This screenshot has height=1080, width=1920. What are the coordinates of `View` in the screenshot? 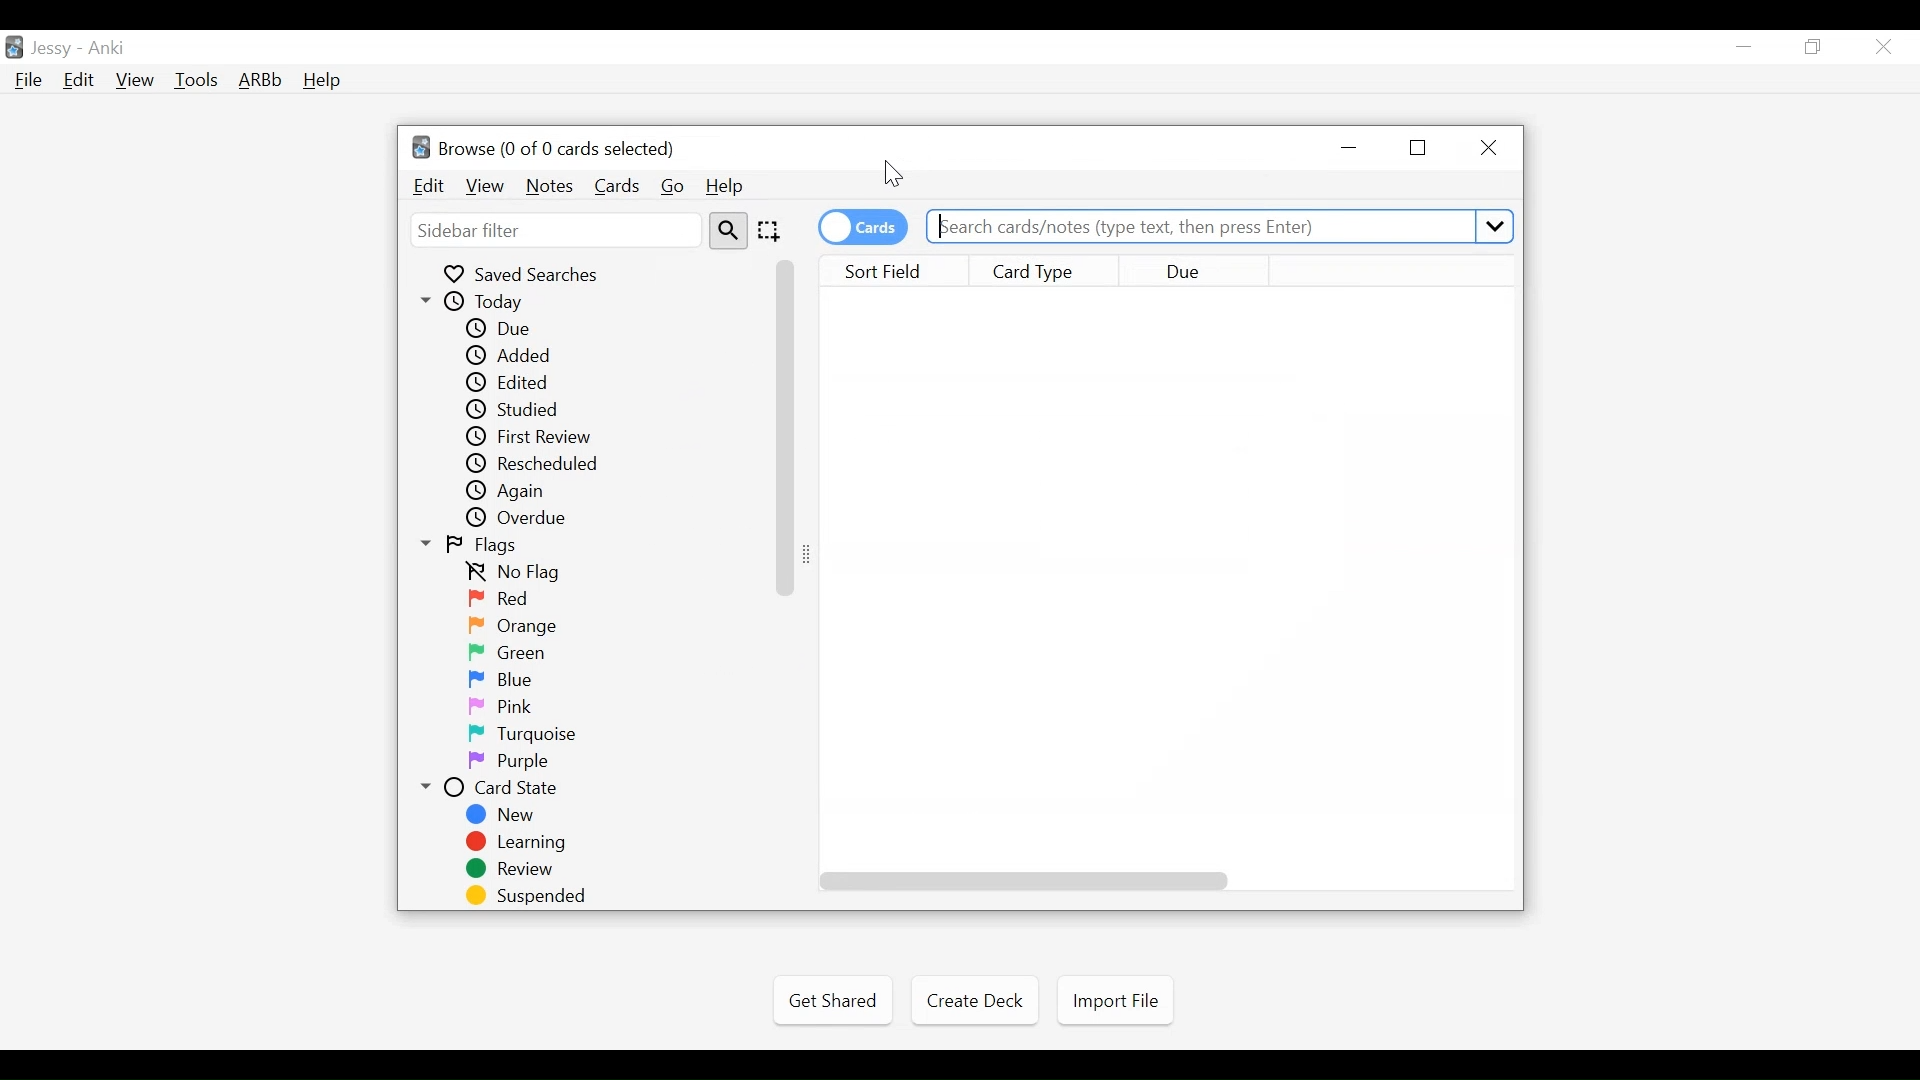 It's located at (485, 187).